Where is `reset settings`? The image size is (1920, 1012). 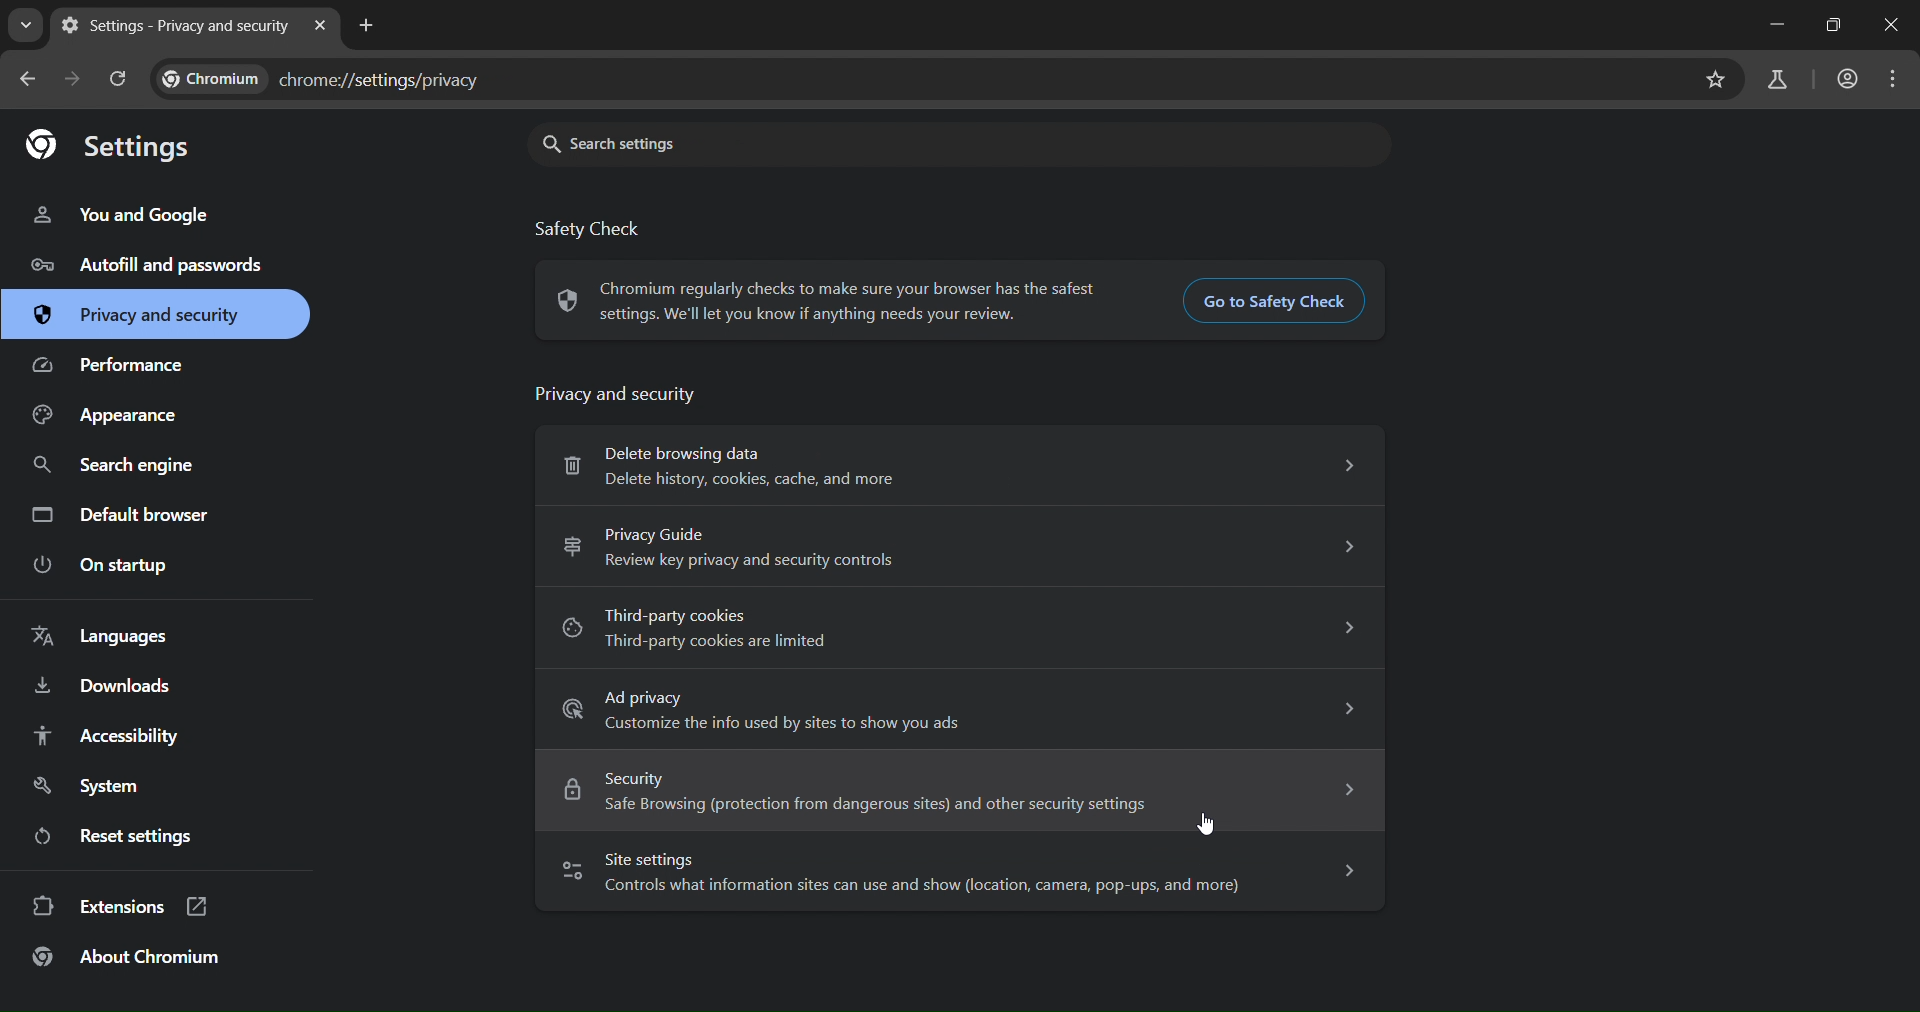
reset settings is located at coordinates (145, 838).